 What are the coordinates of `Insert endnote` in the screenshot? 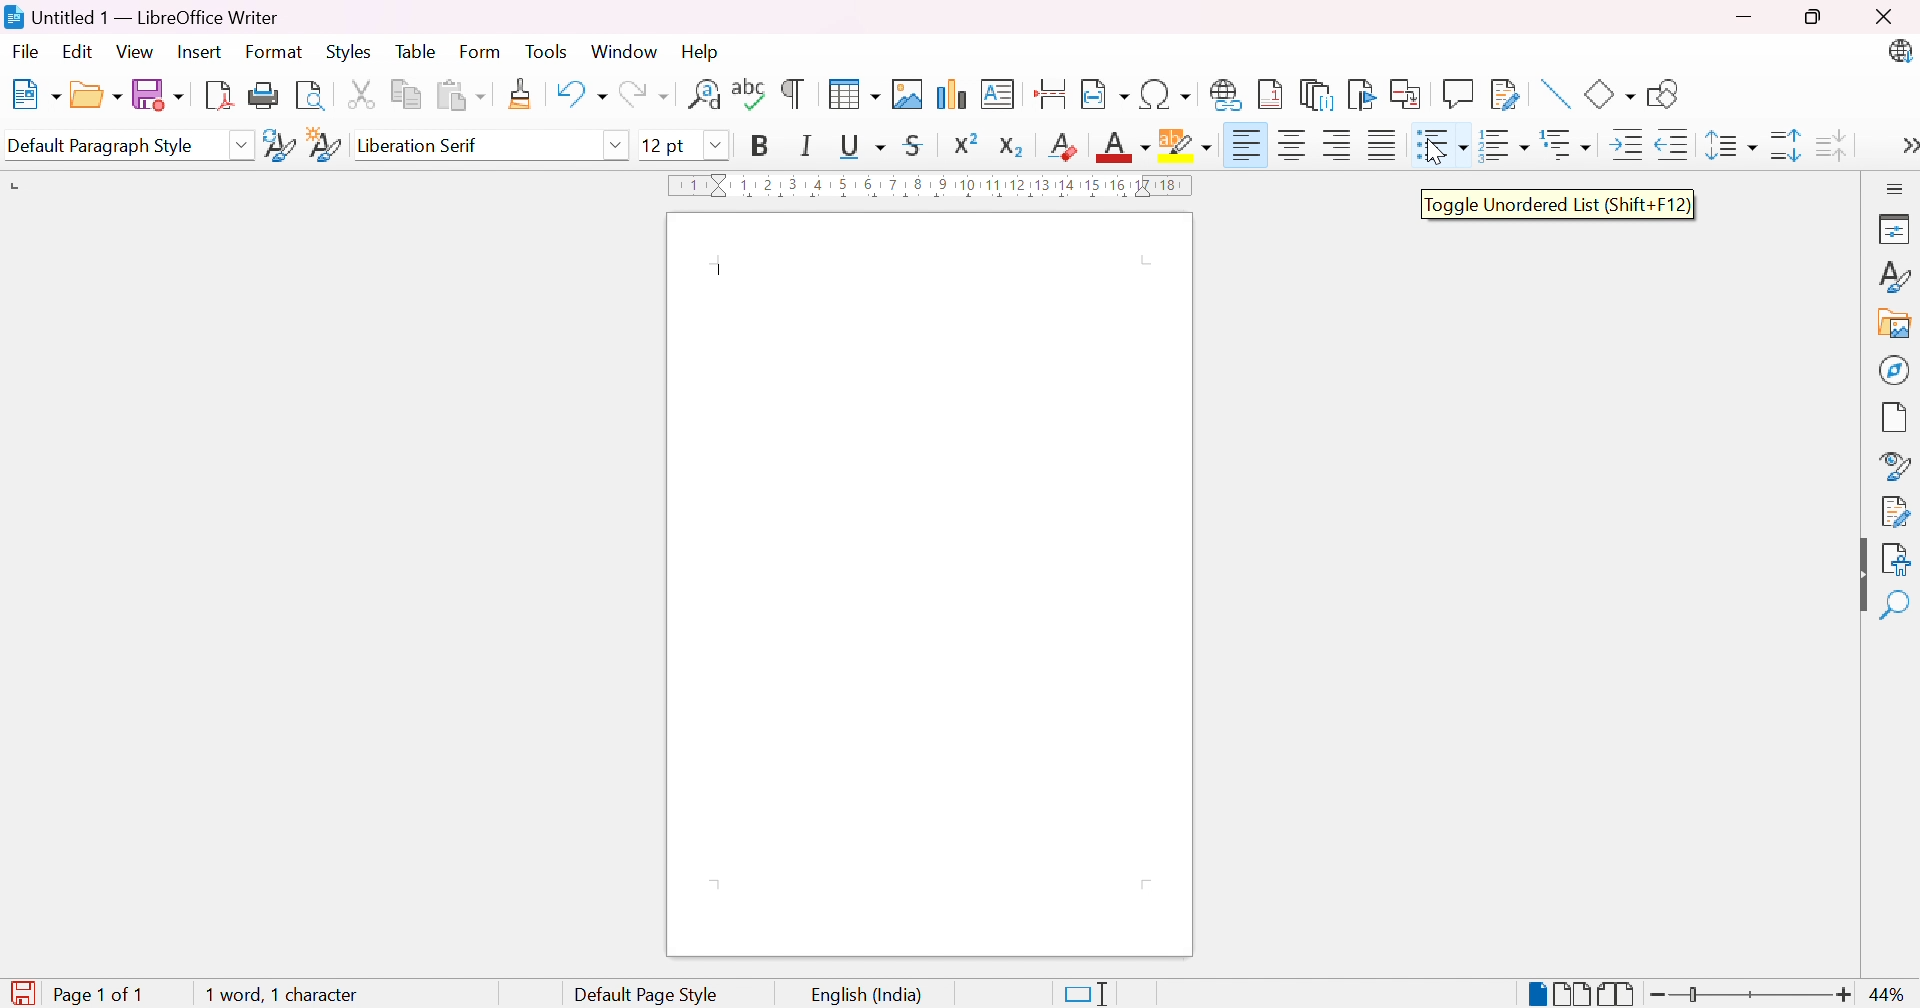 It's located at (1318, 94).